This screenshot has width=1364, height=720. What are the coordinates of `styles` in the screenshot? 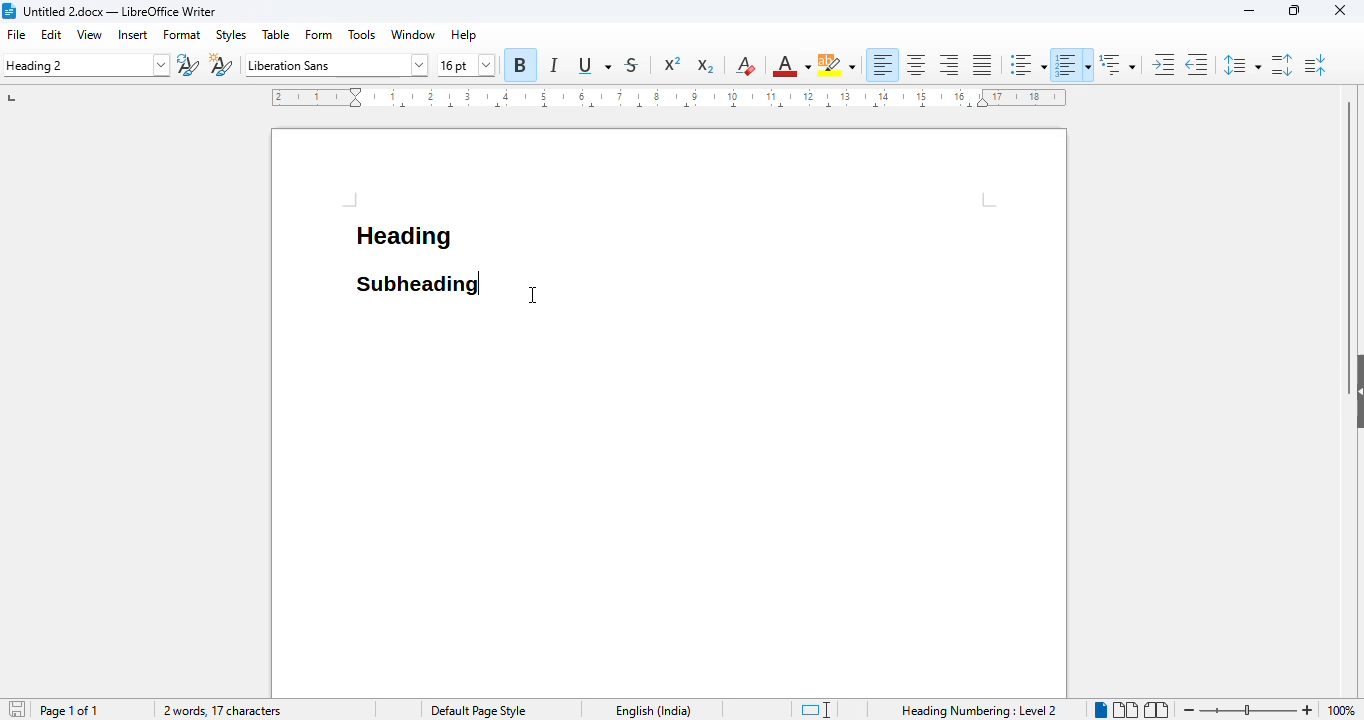 It's located at (232, 35).